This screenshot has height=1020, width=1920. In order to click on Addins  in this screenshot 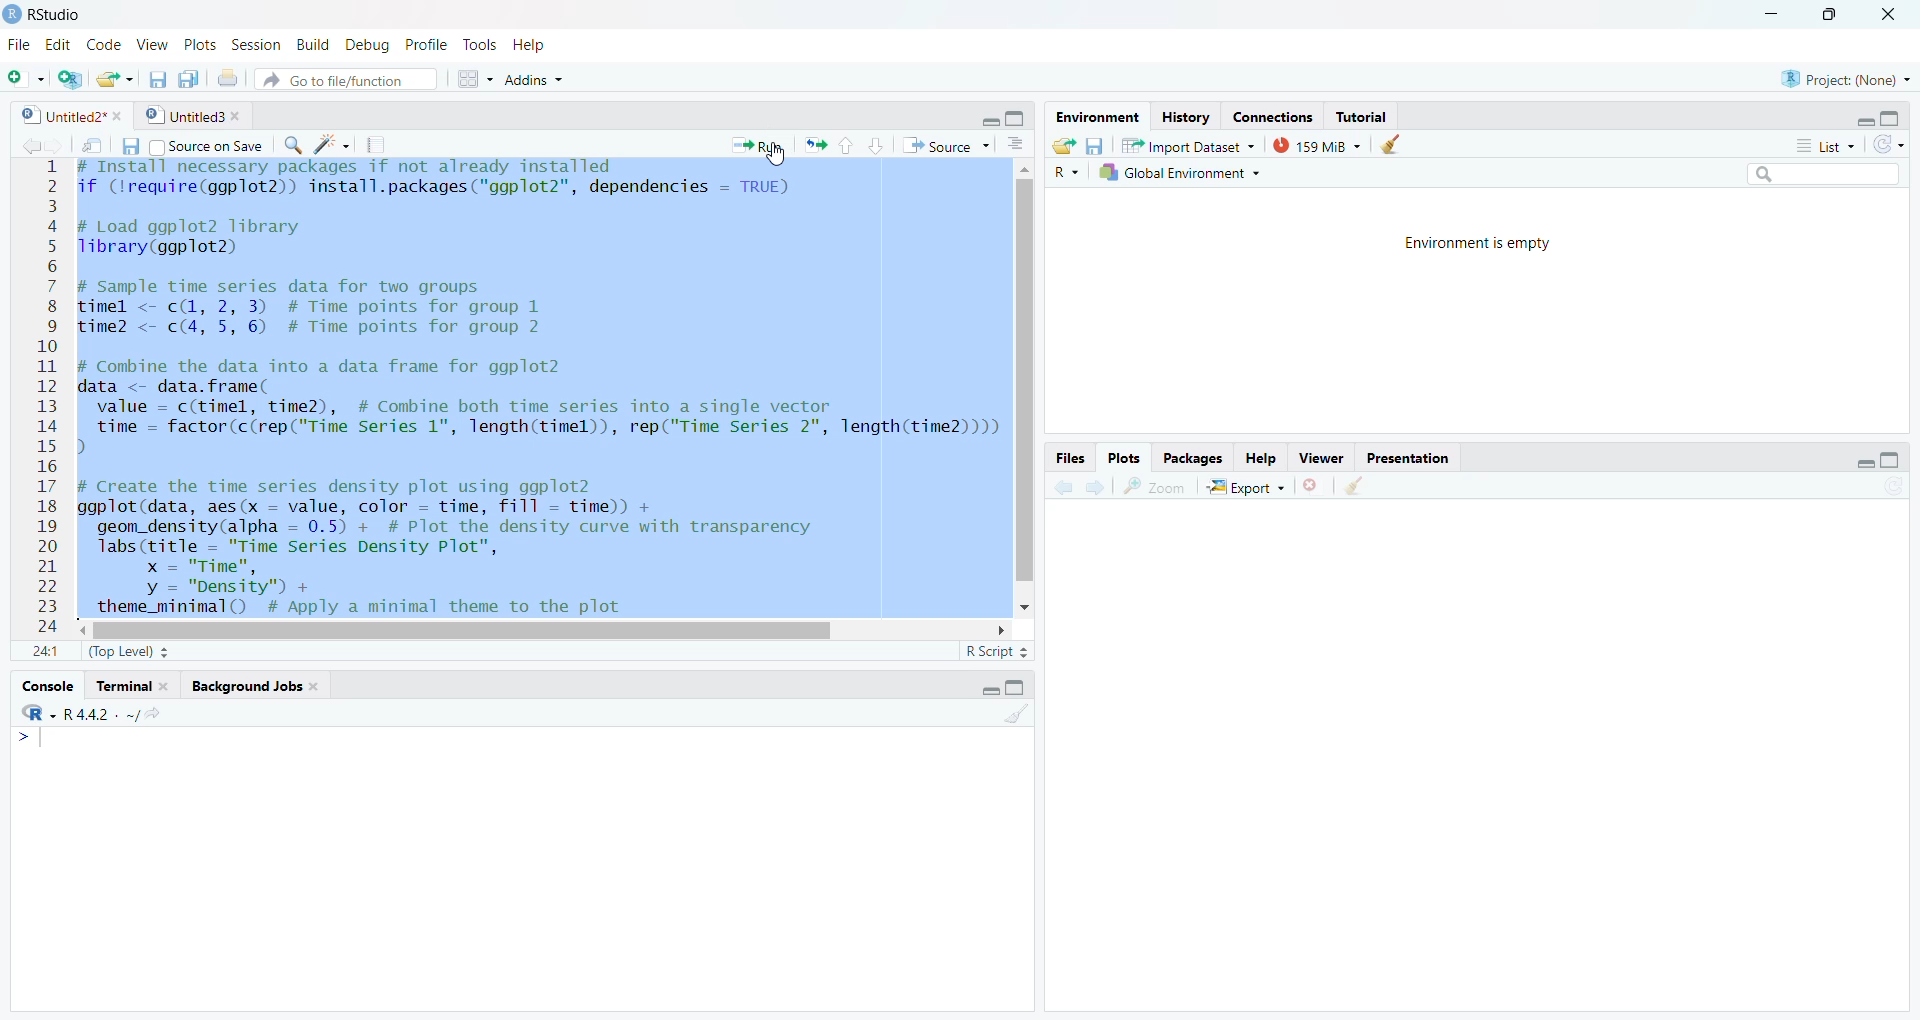, I will do `click(533, 81)`.